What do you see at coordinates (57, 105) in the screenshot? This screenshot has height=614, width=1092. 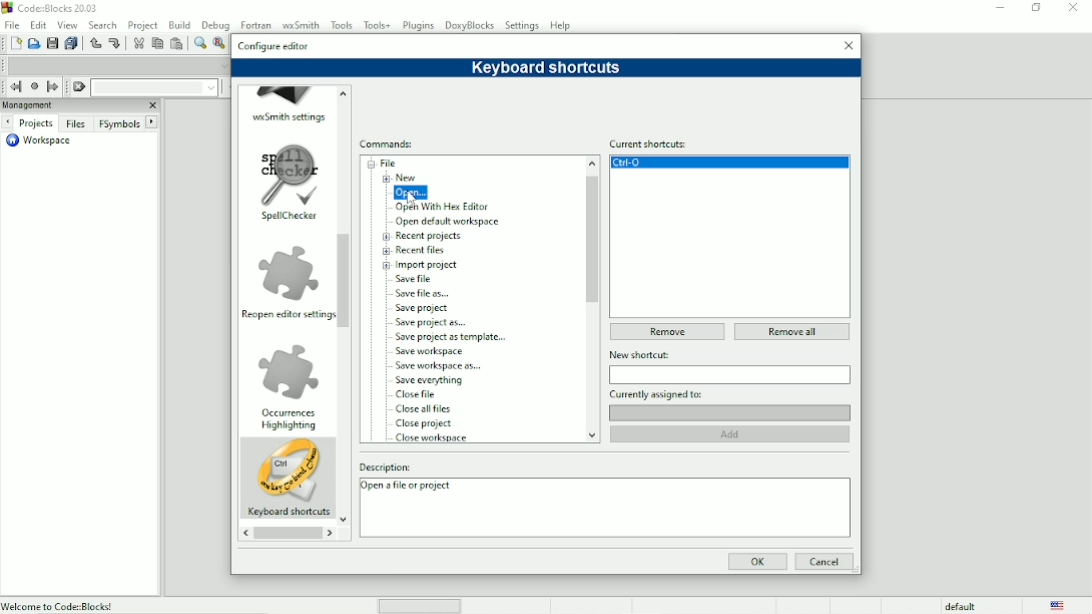 I see `Managment` at bounding box center [57, 105].